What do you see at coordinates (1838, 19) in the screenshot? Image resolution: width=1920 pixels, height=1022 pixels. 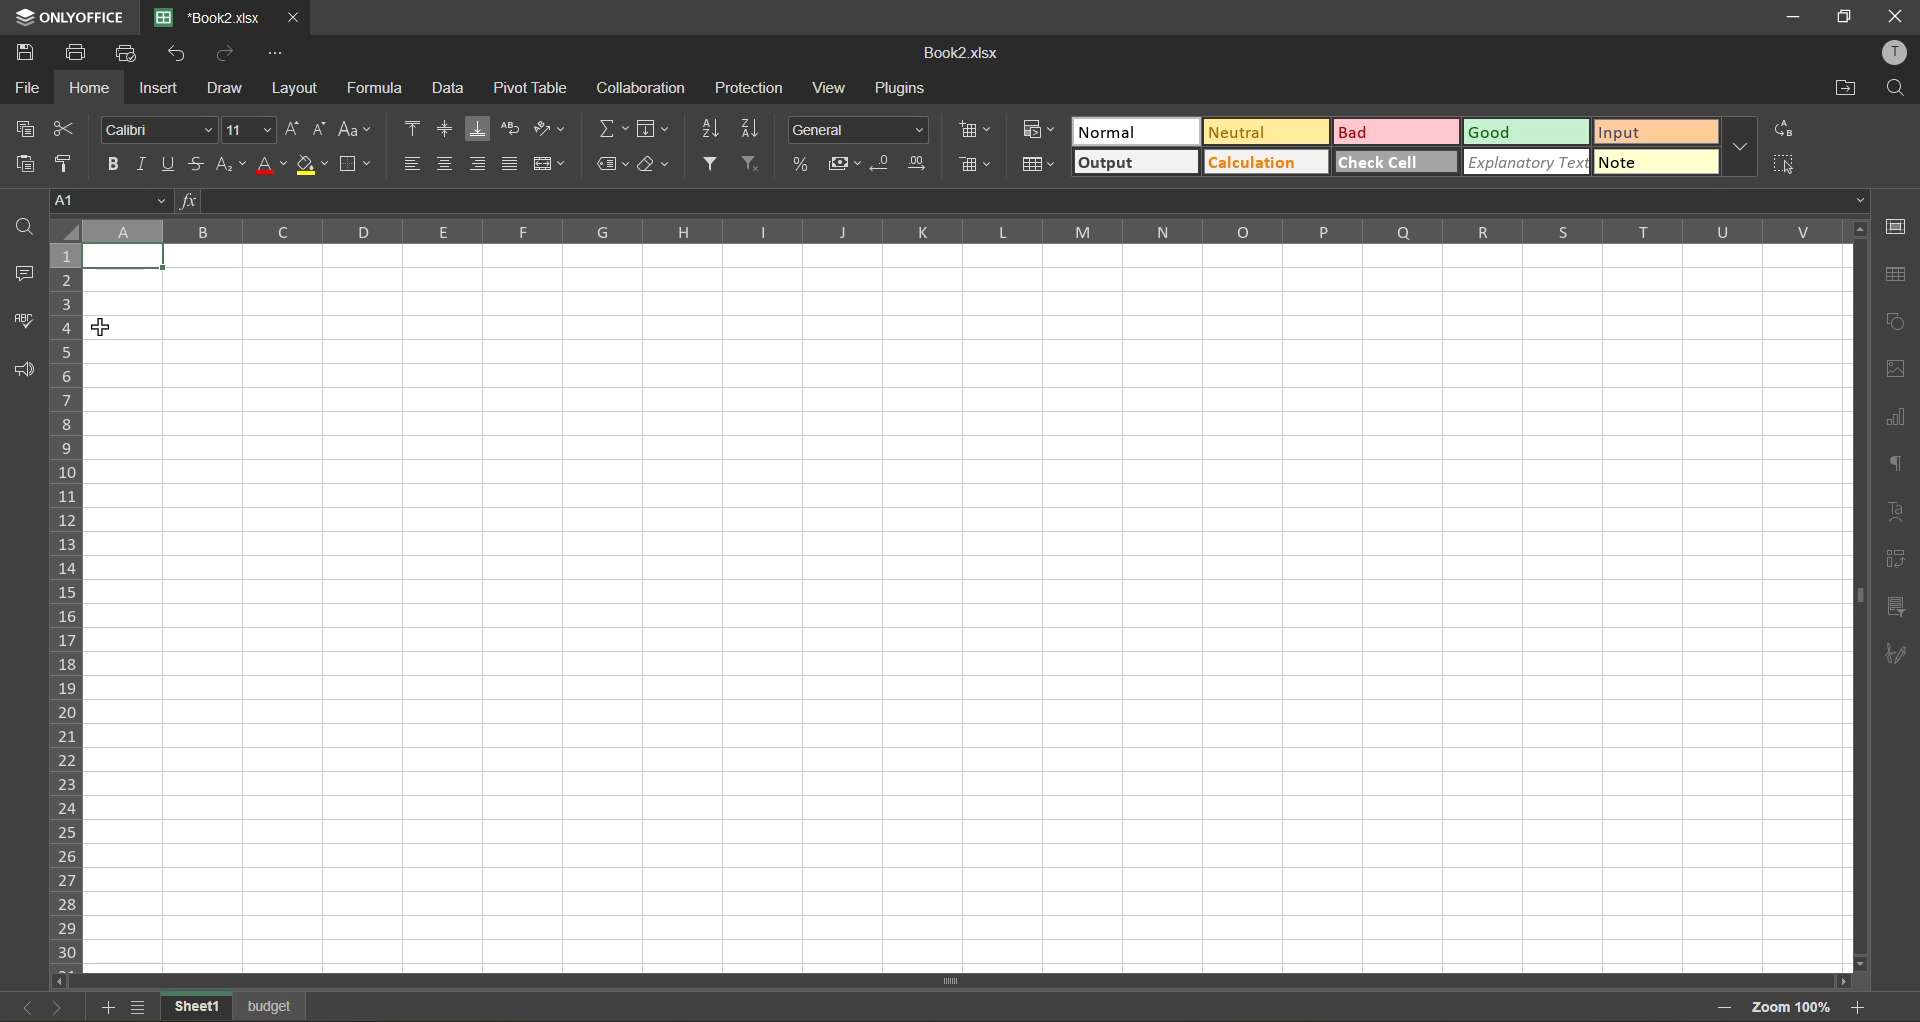 I see `maximize` at bounding box center [1838, 19].